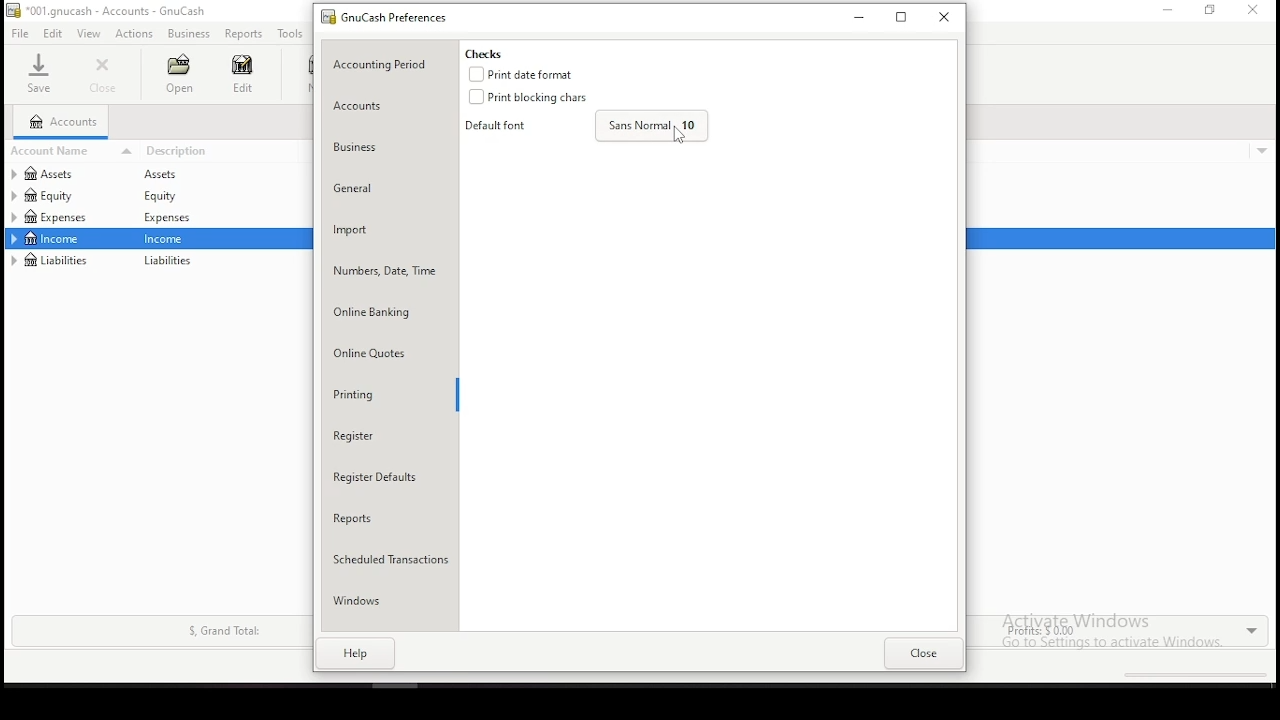 The width and height of the screenshot is (1280, 720). I want to click on import, so click(360, 228).